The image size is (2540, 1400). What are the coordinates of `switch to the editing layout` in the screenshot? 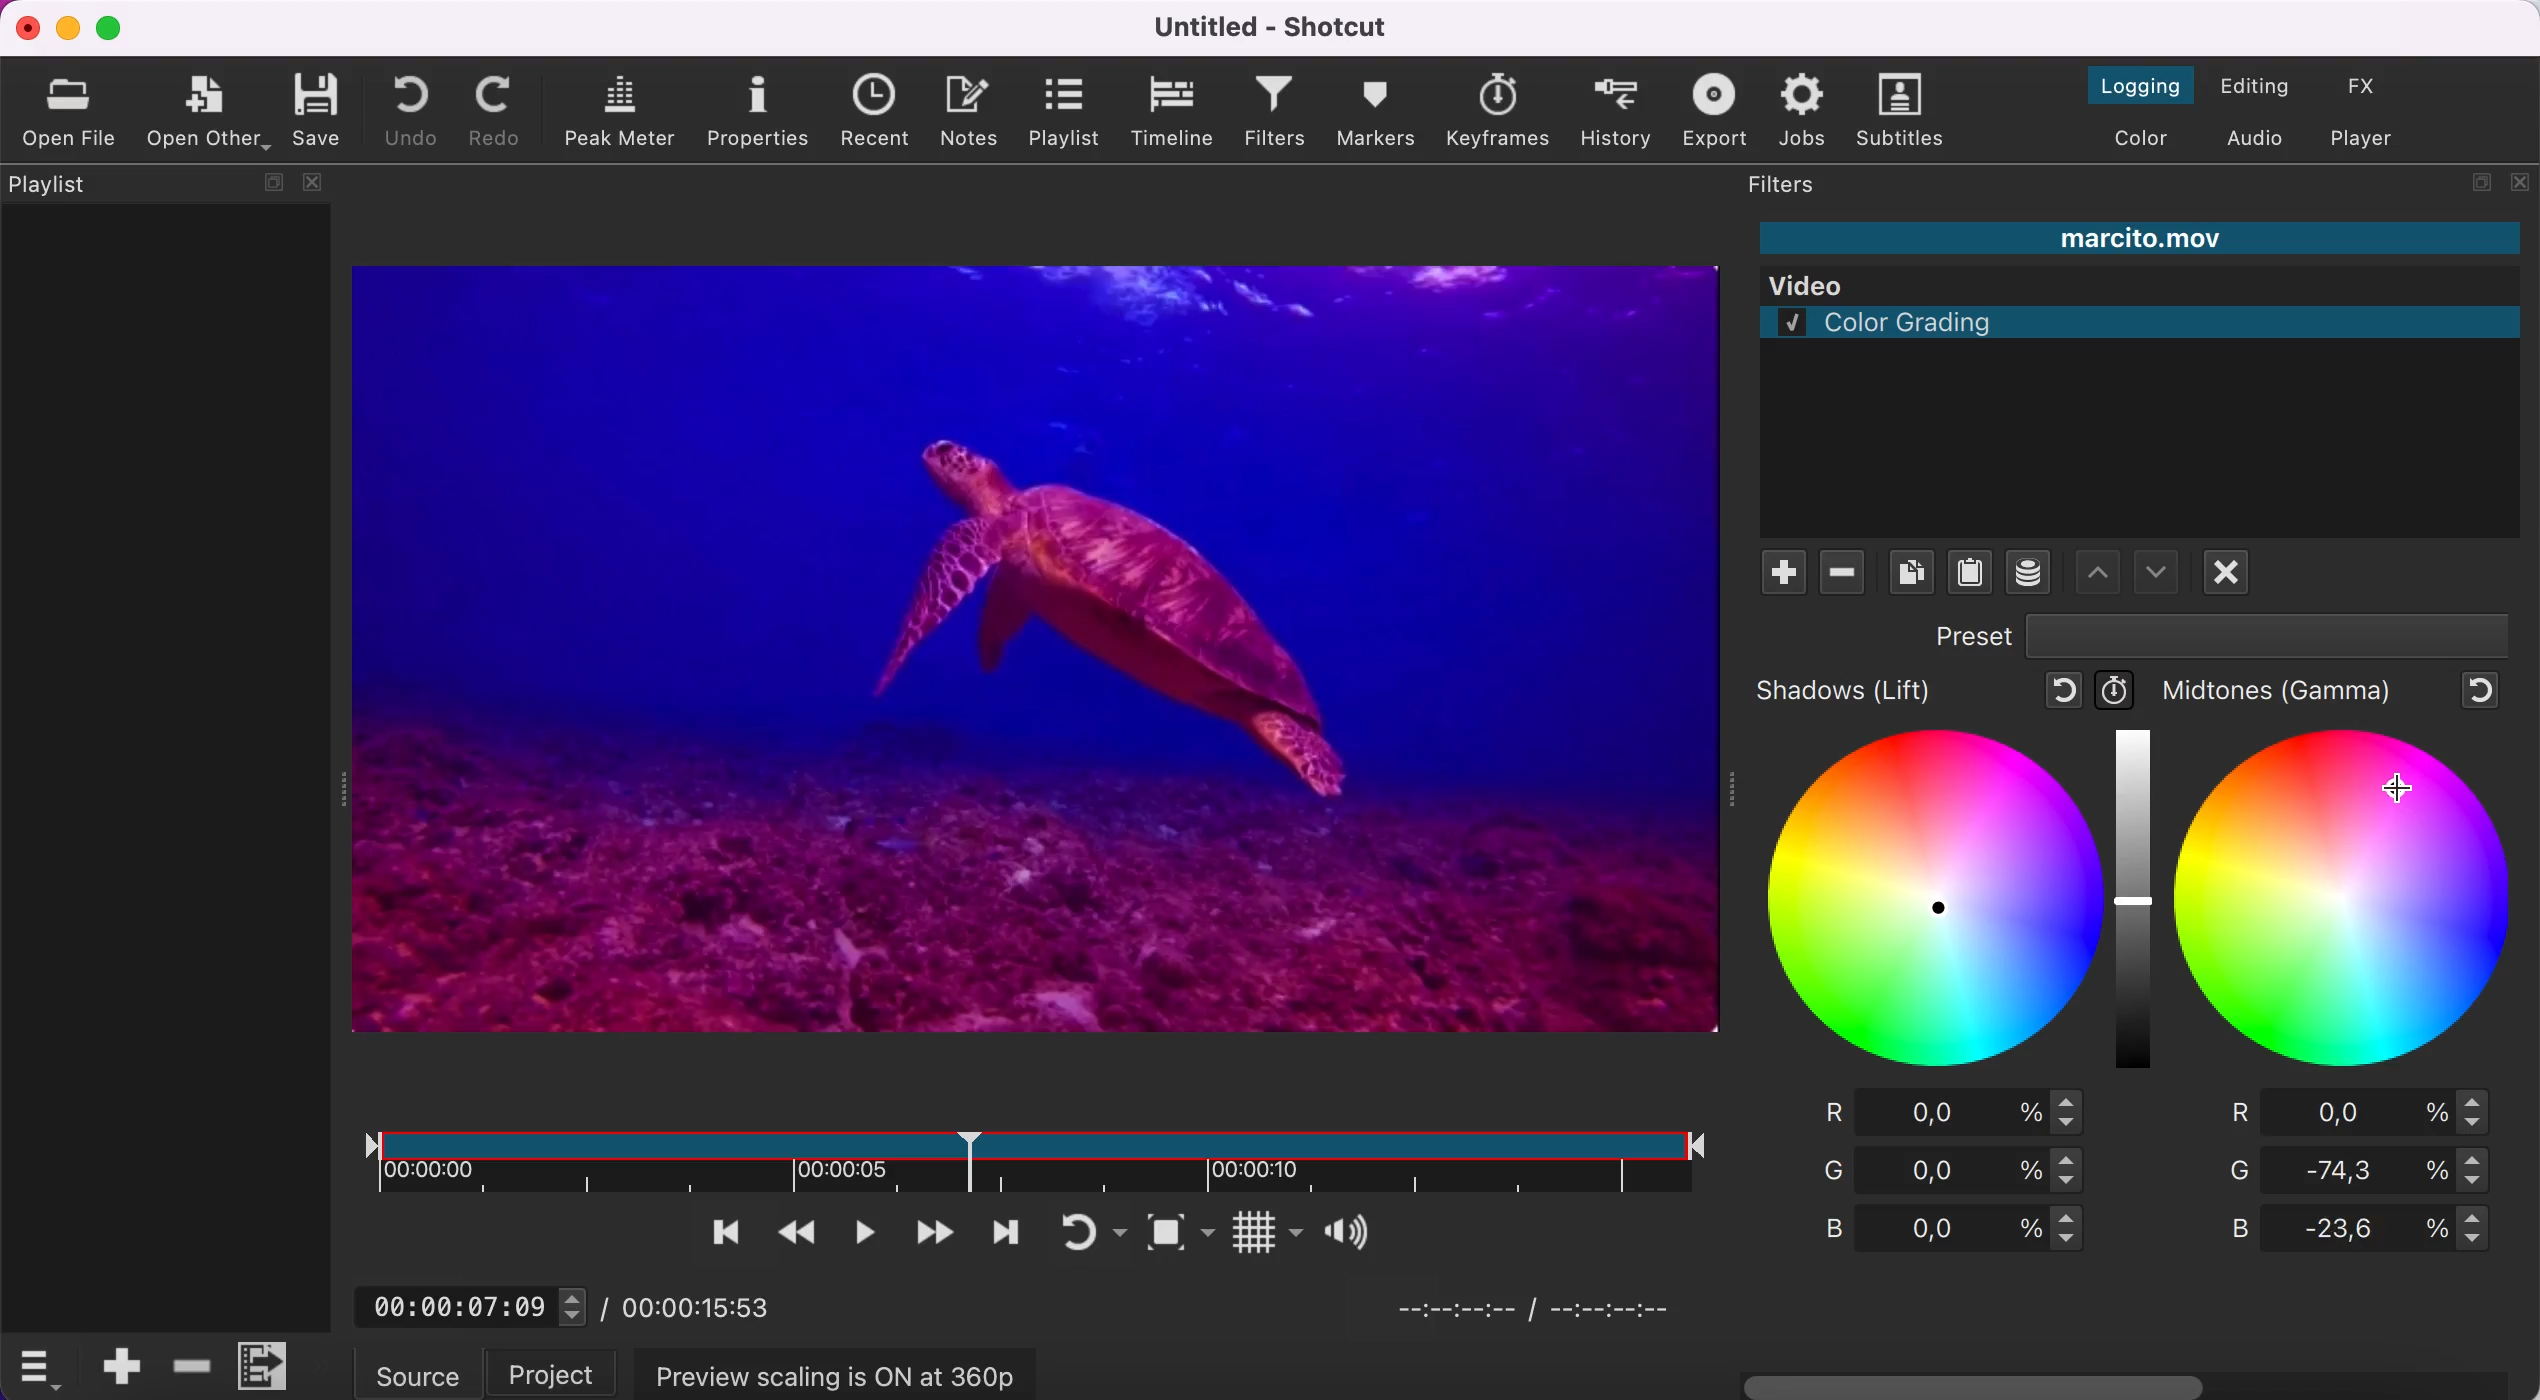 It's located at (2261, 86).